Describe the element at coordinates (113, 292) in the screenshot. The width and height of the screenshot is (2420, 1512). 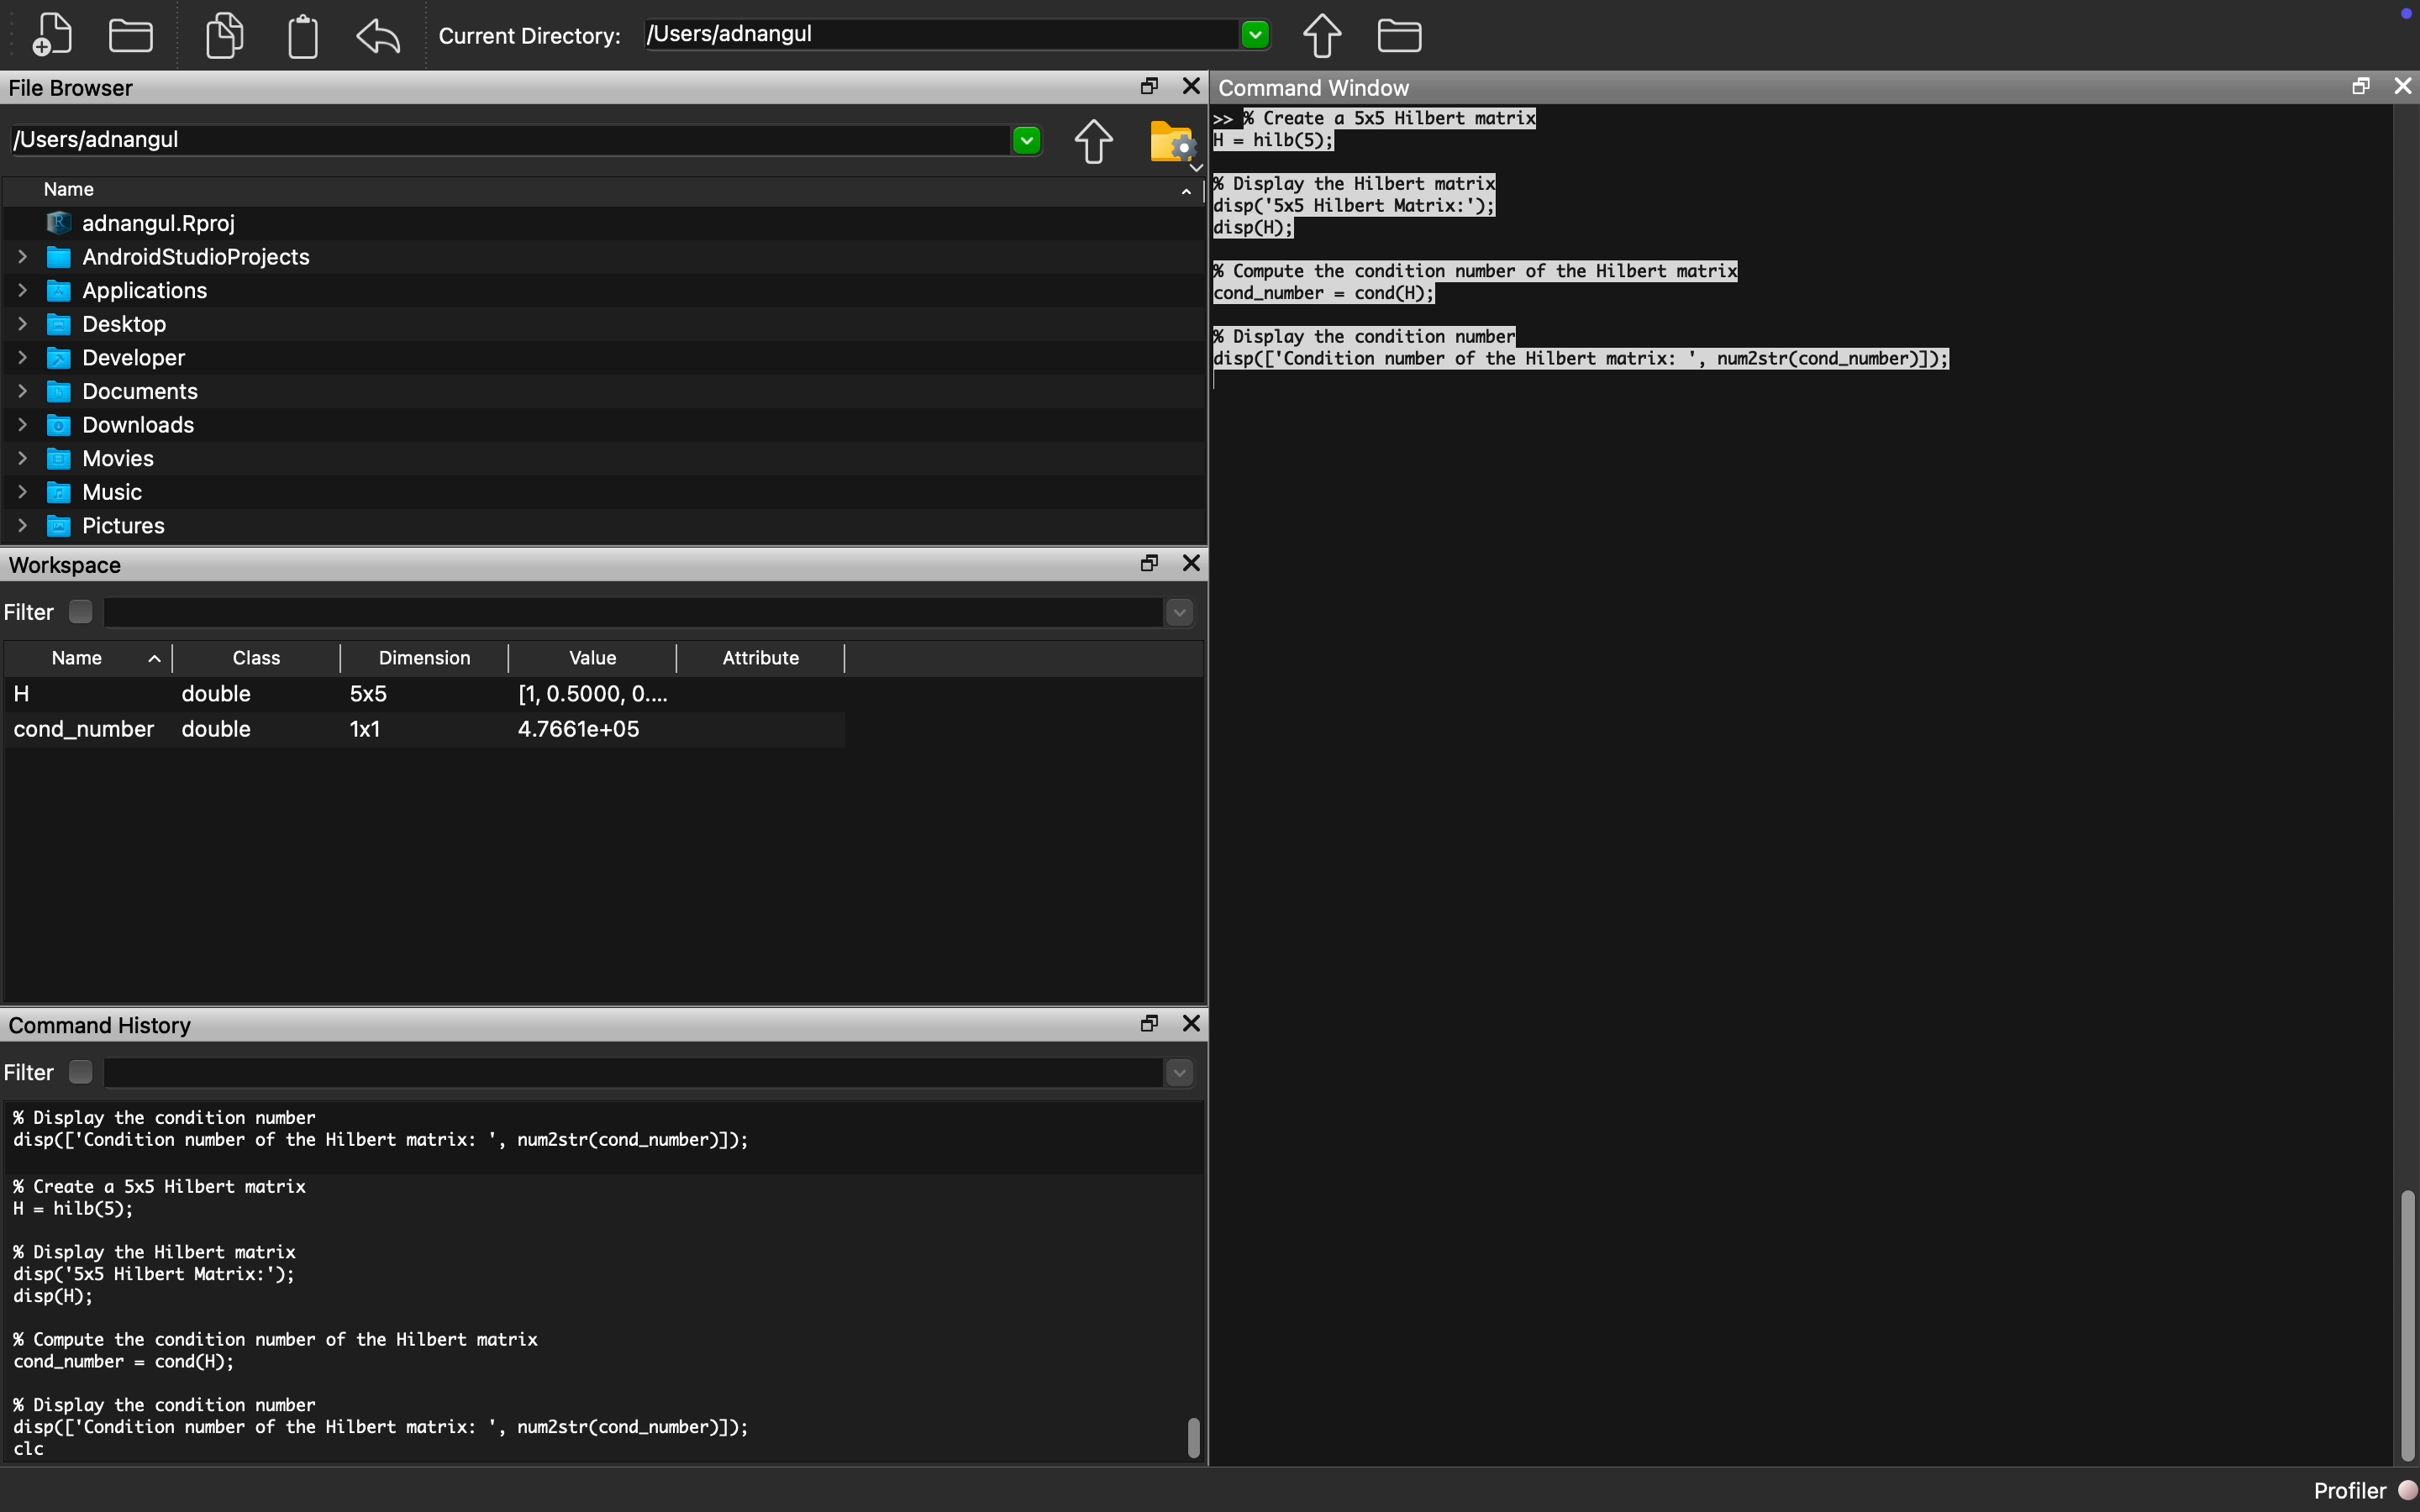
I see `Applications` at that location.